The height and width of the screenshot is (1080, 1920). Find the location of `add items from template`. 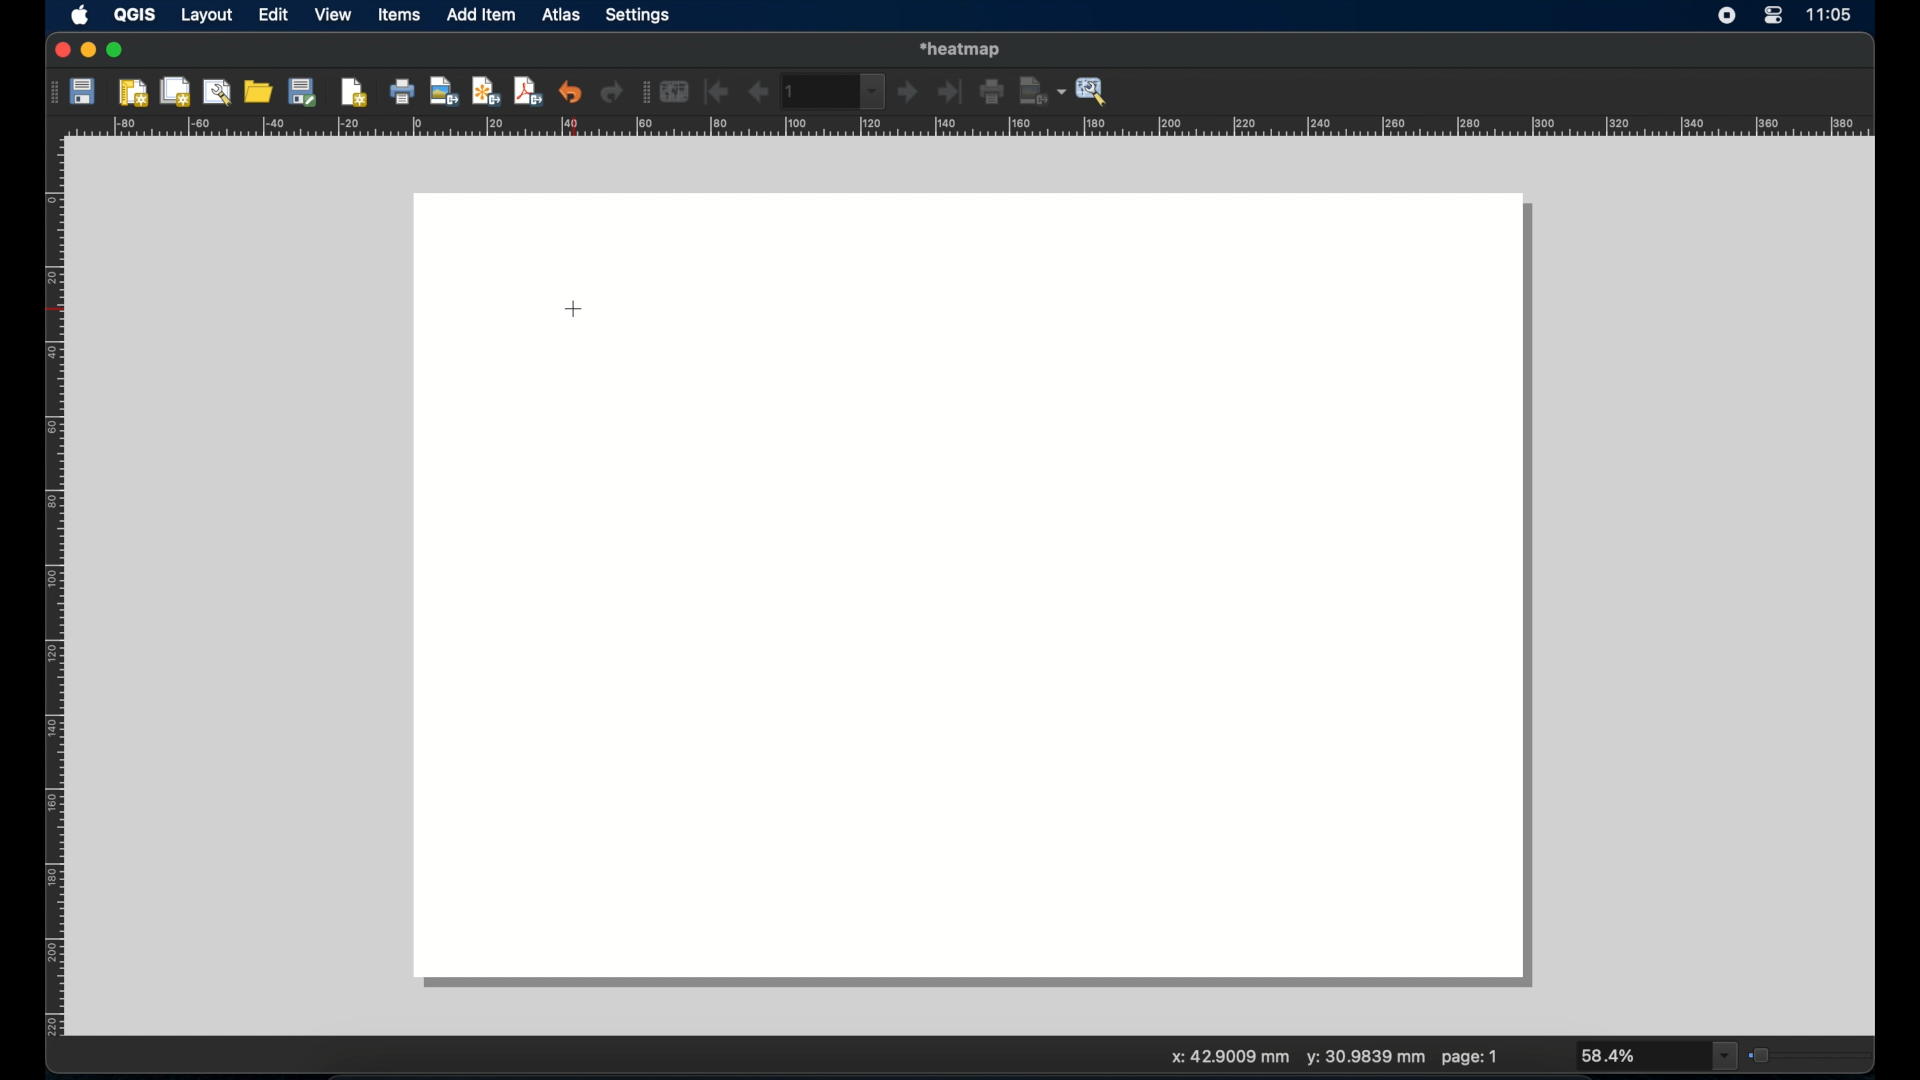

add items from template is located at coordinates (260, 91).